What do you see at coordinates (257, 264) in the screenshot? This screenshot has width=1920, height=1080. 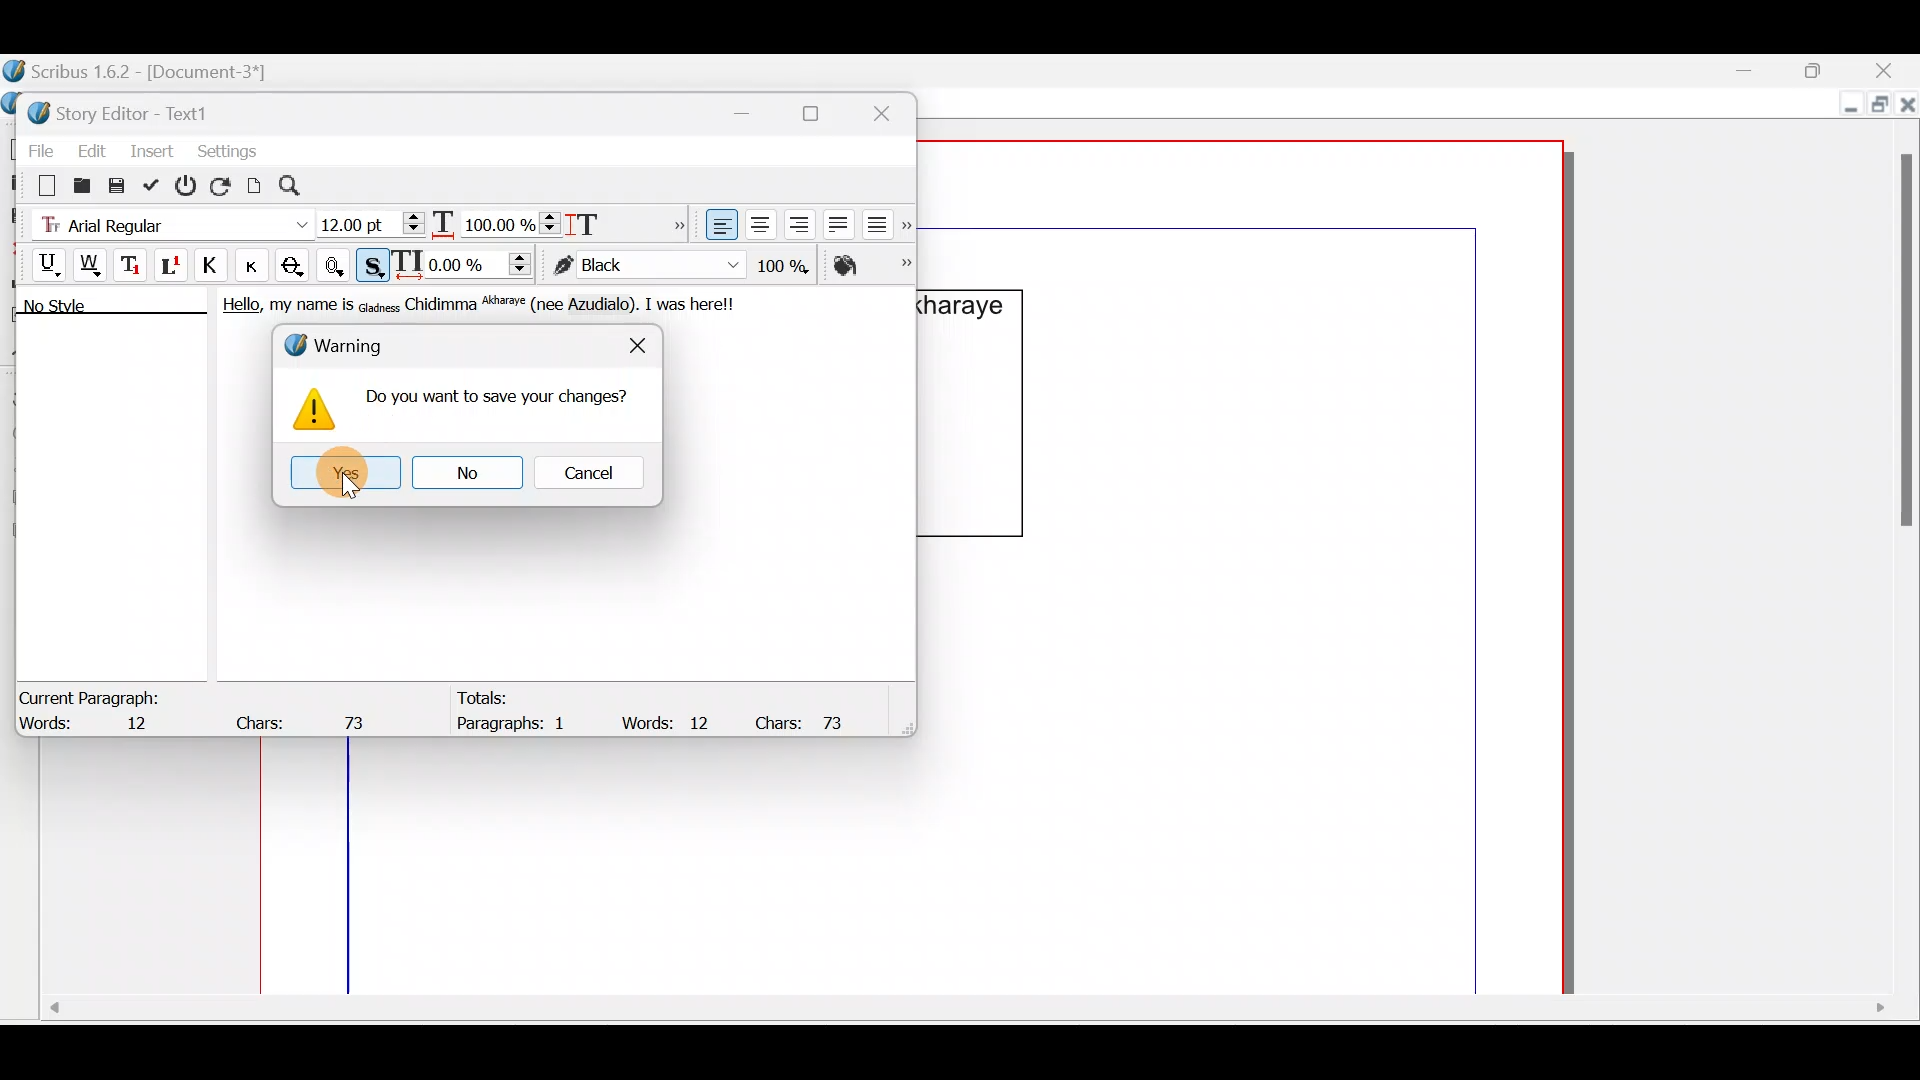 I see `Small caps` at bounding box center [257, 264].